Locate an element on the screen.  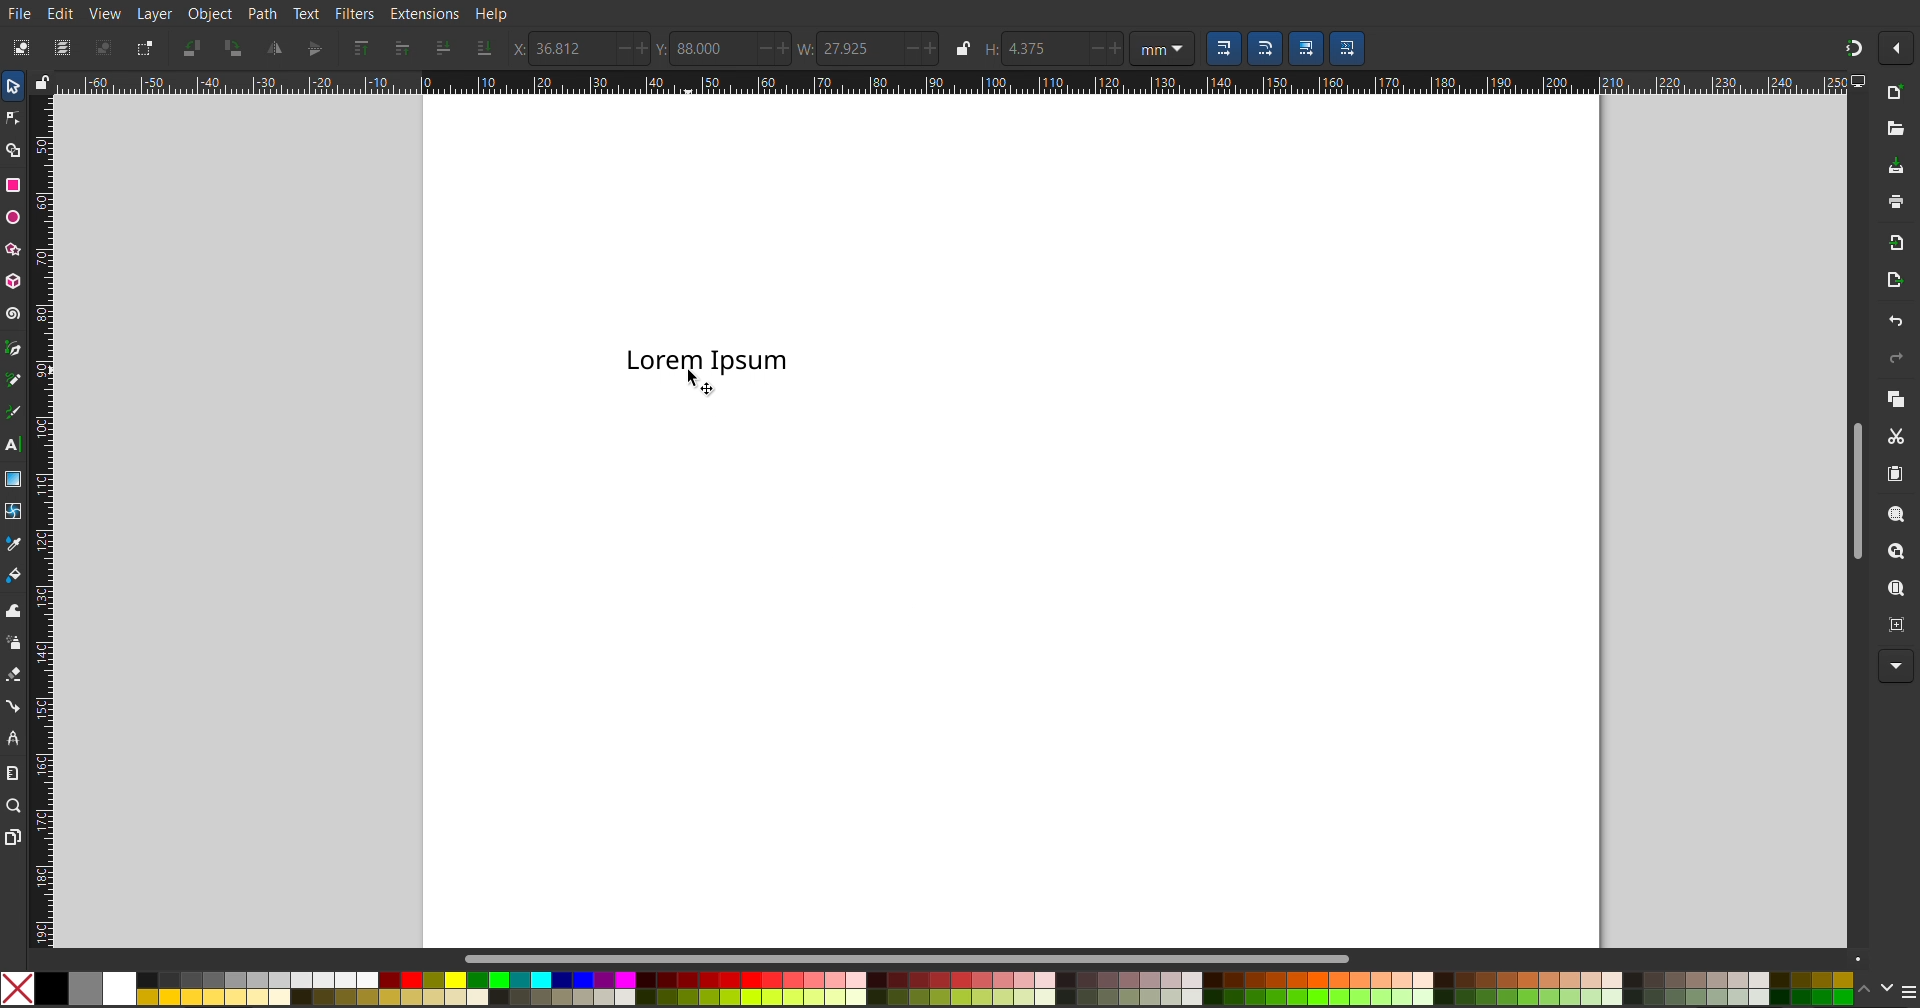
Copy is located at coordinates (1894, 398).